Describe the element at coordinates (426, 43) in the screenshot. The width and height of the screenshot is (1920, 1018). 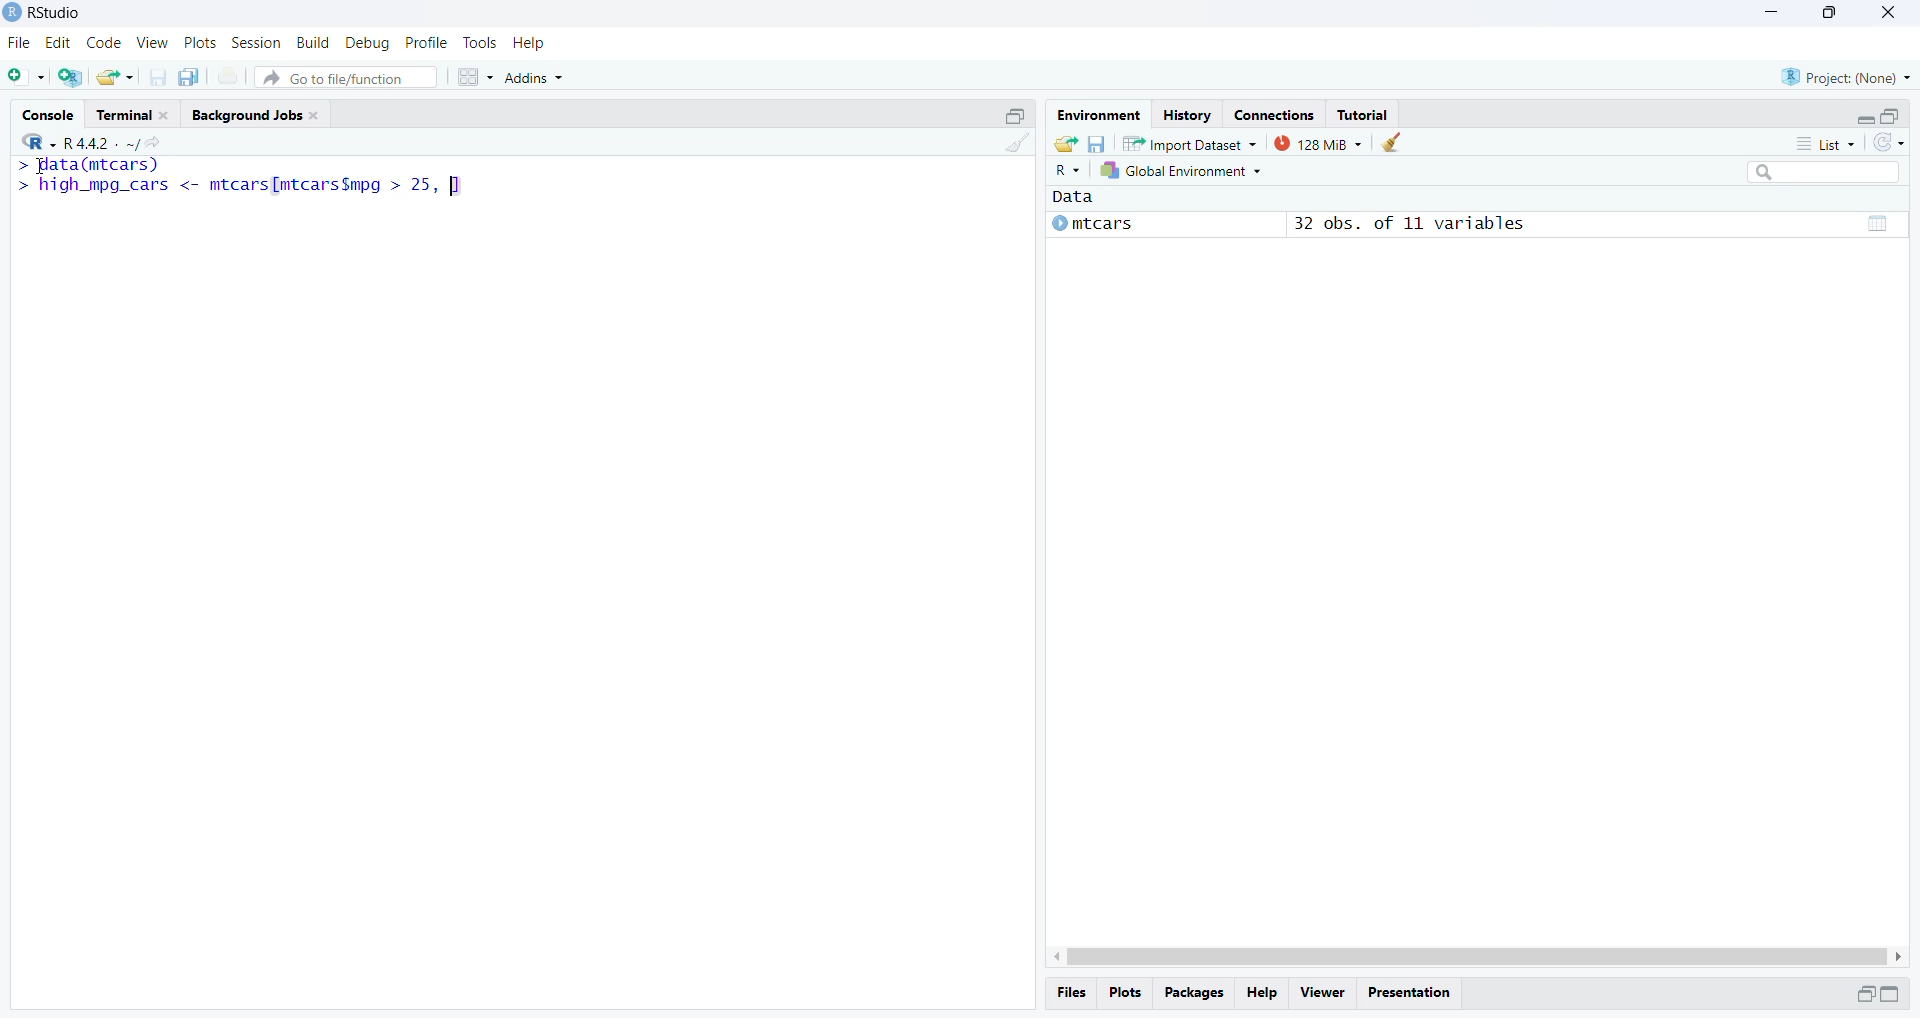
I see `Profile` at that location.